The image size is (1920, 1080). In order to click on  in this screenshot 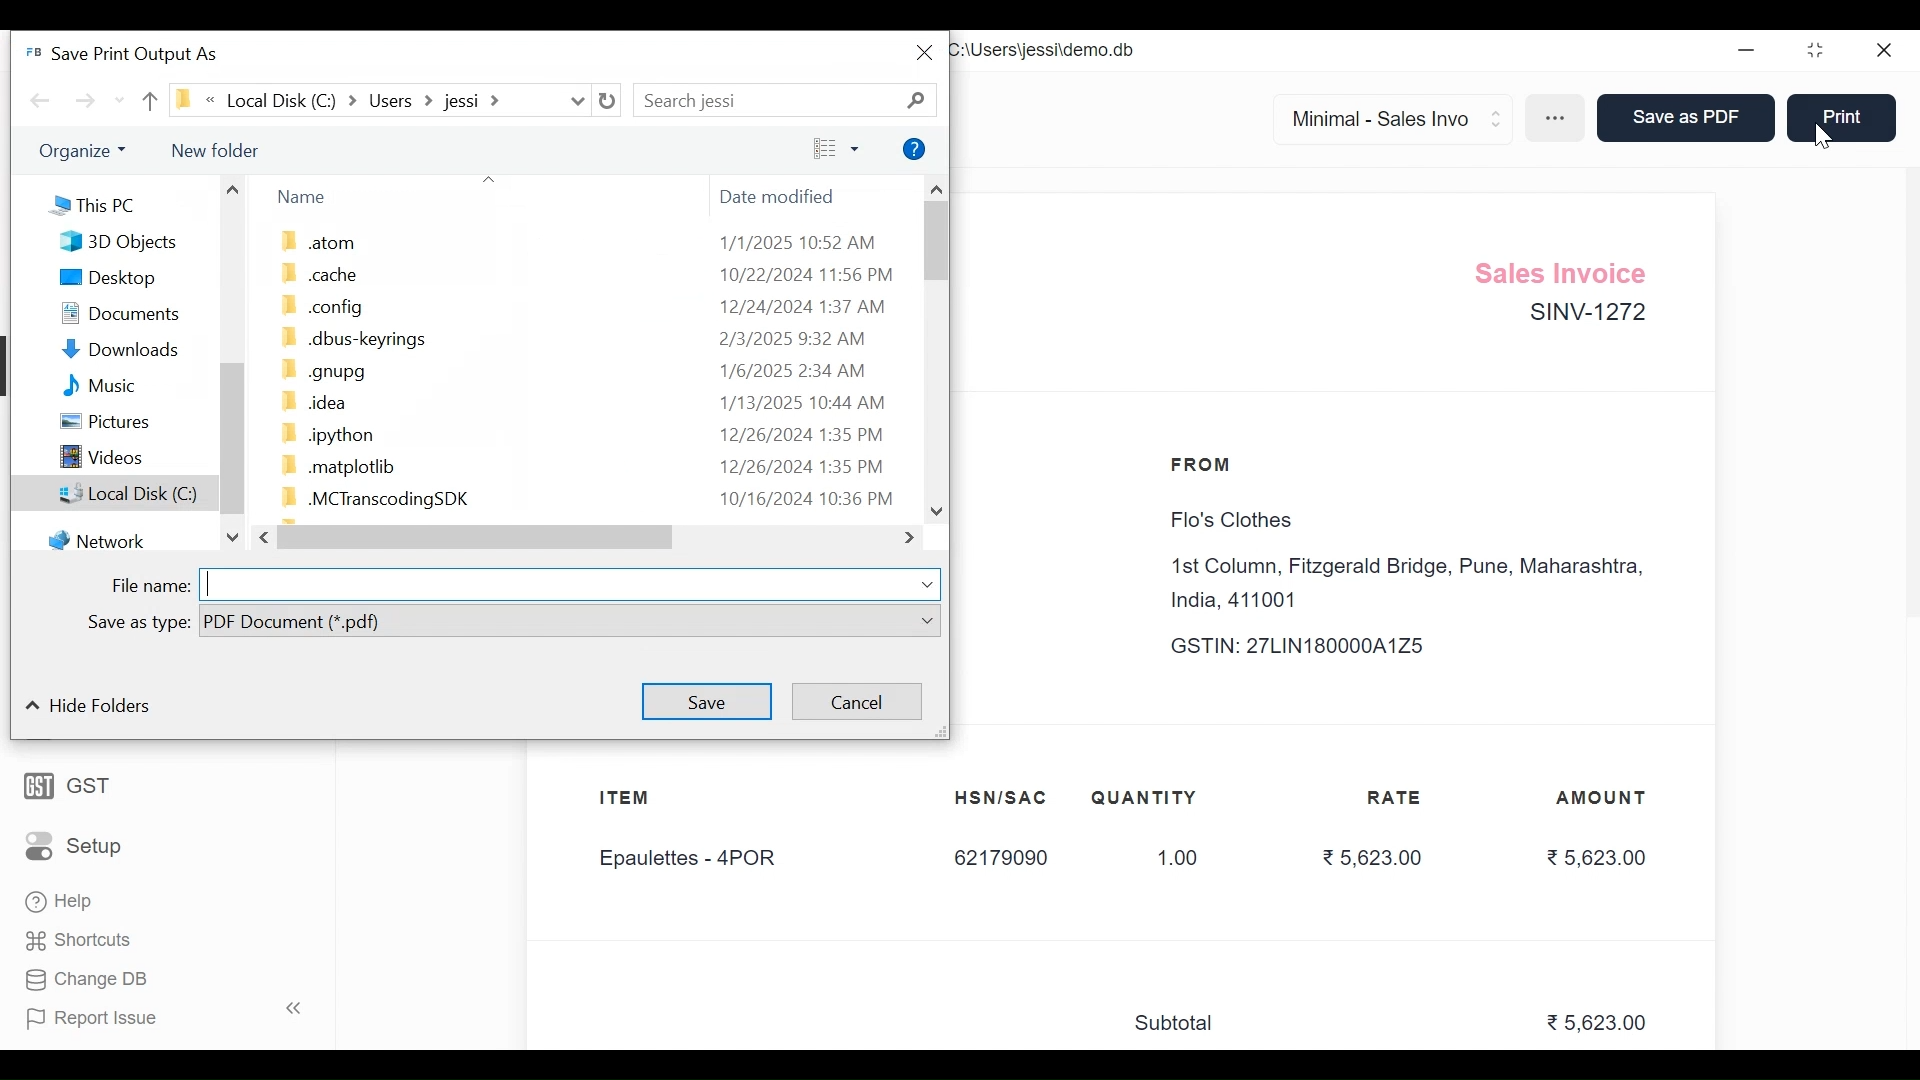, I will do `click(90, 150)`.